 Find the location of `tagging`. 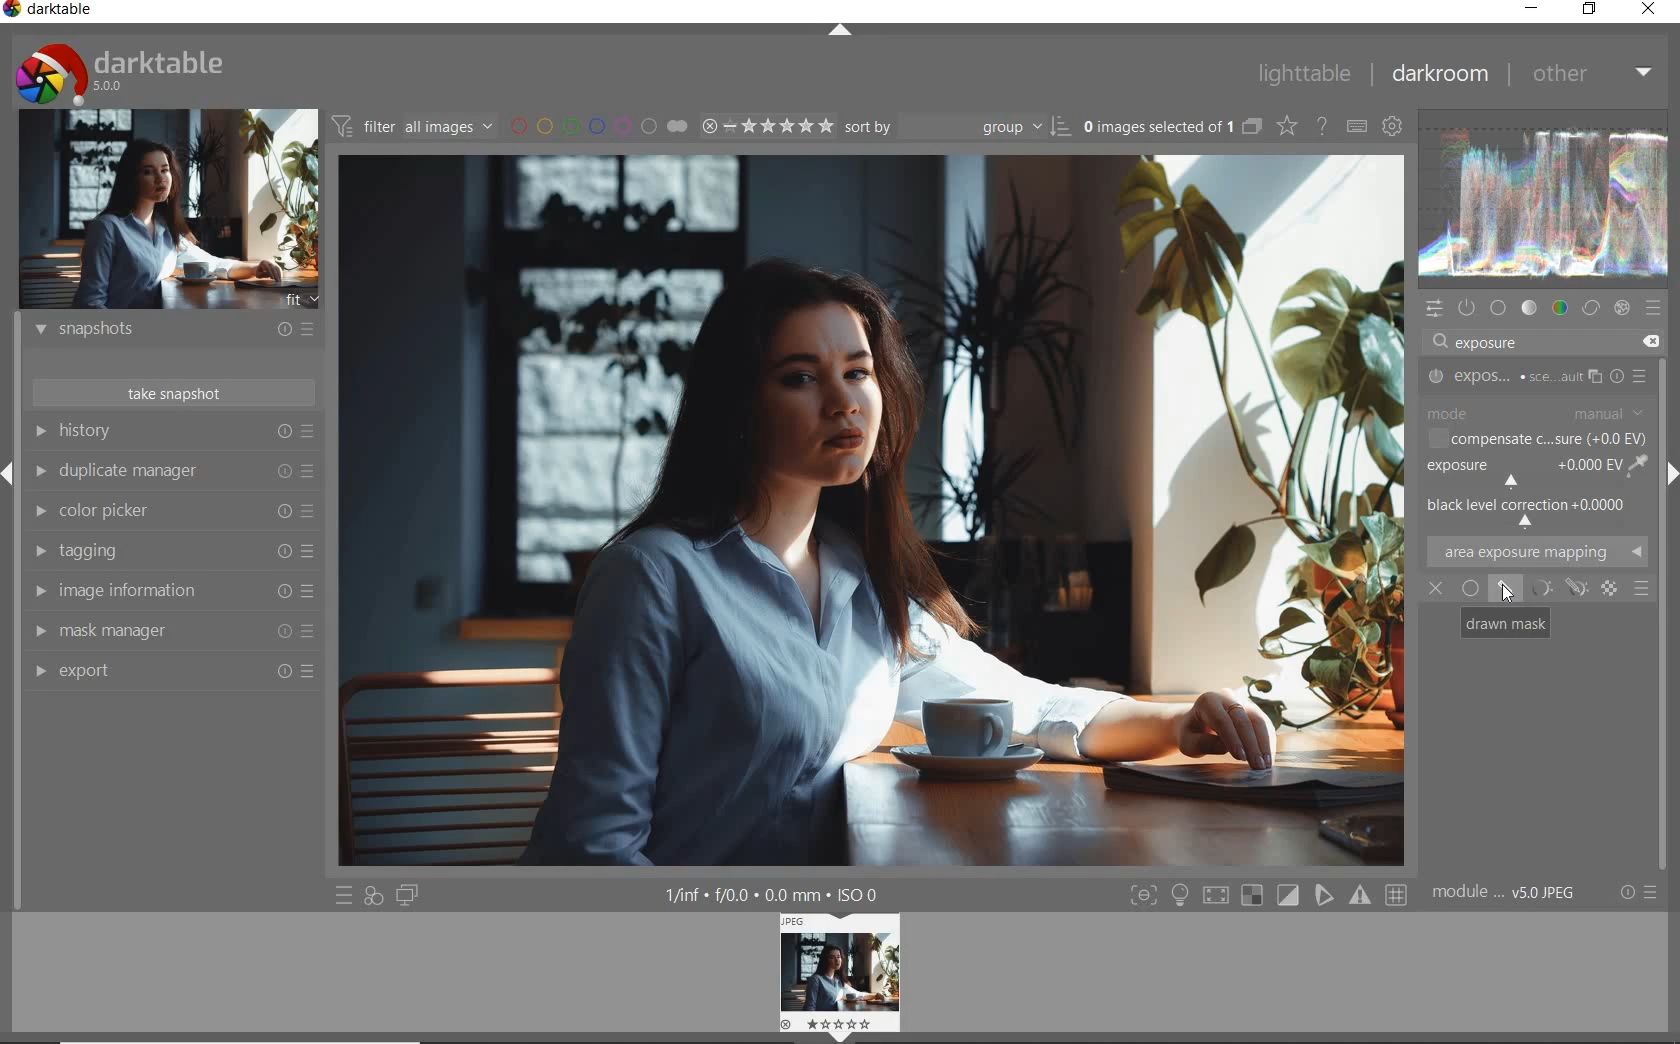

tagging is located at coordinates (176, 552).